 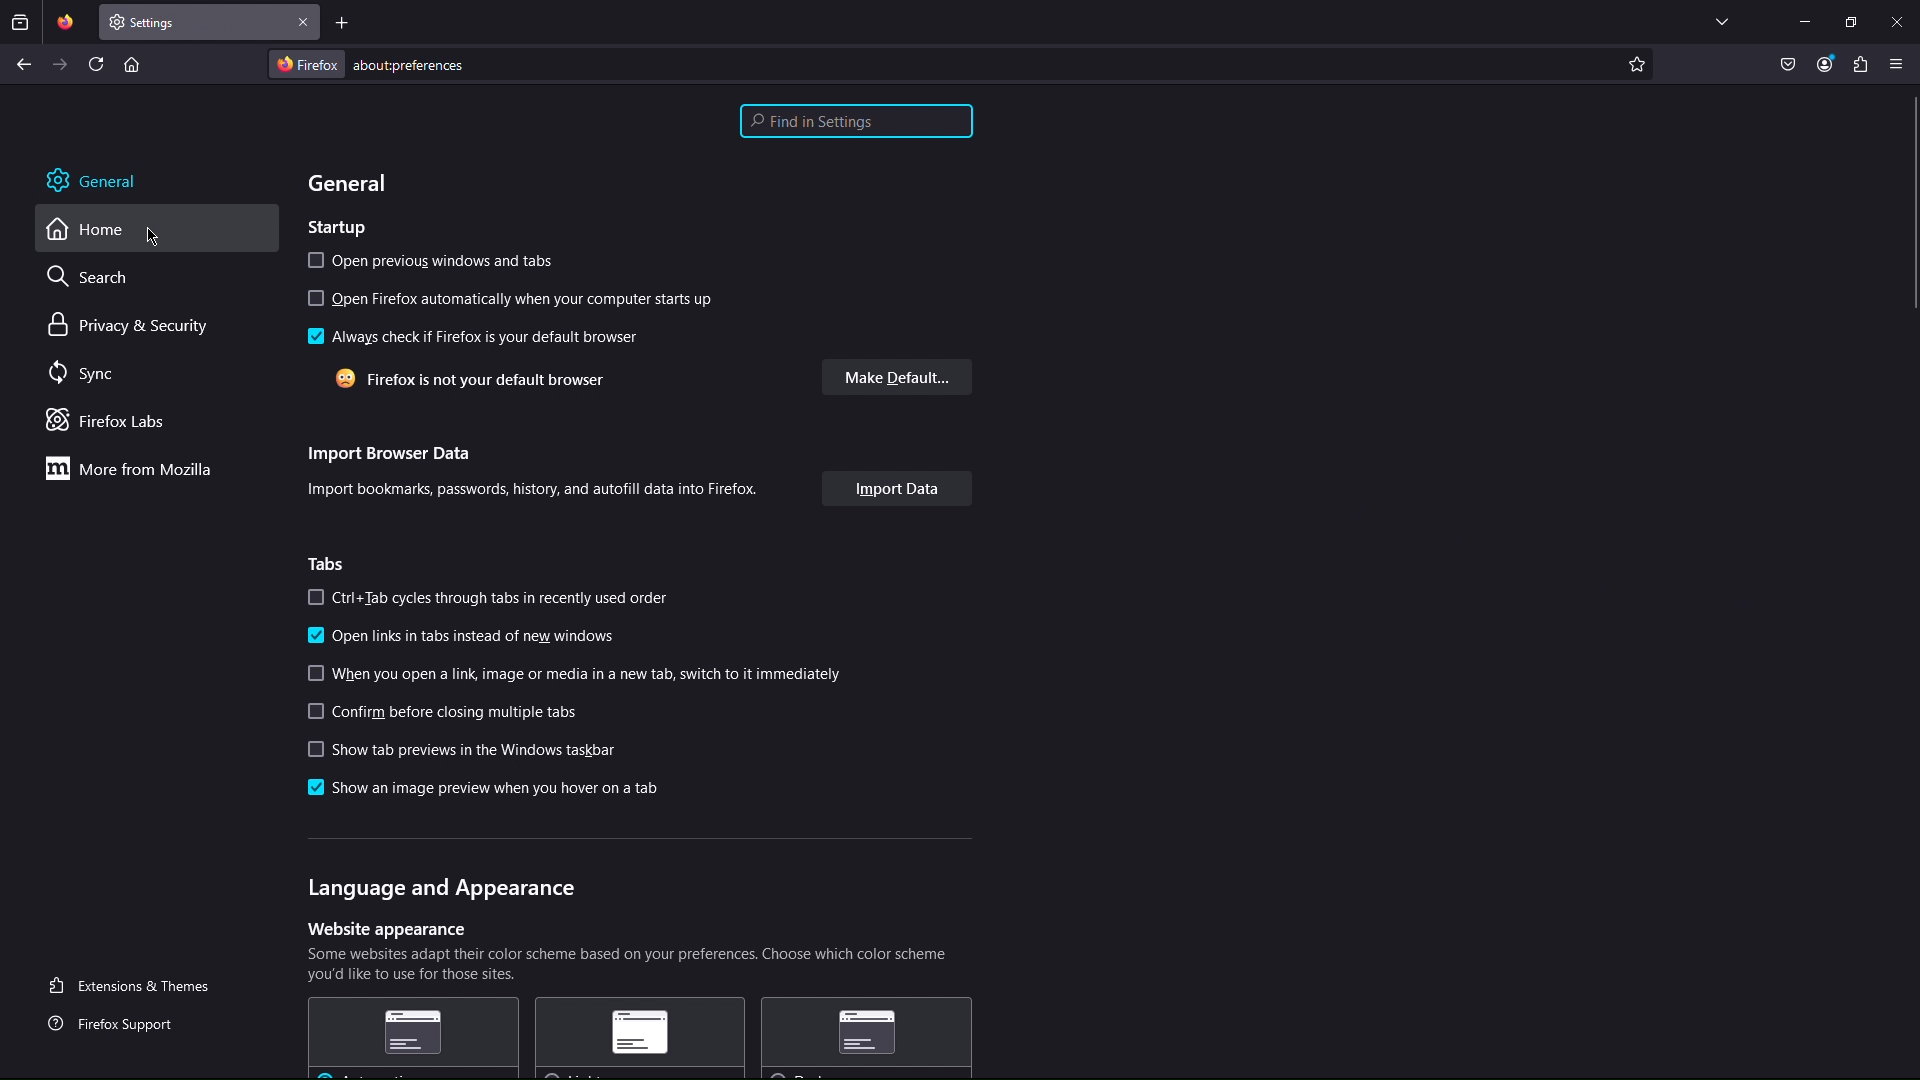 What do you see at coordinates (350, 183) in the screenshot?
I see `General` at bounding box center [350, 183].